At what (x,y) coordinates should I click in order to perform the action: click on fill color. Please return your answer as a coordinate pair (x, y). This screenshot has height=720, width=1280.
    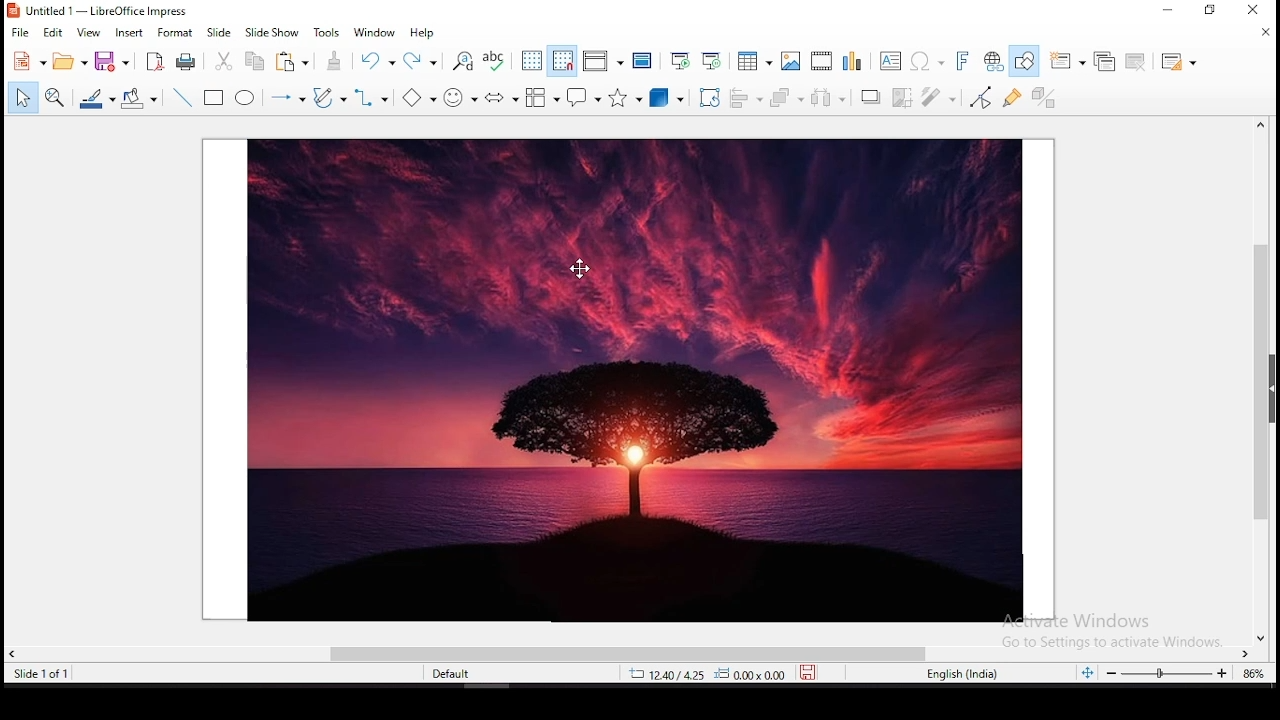
    Looking at the image, I should click on (139, 97).